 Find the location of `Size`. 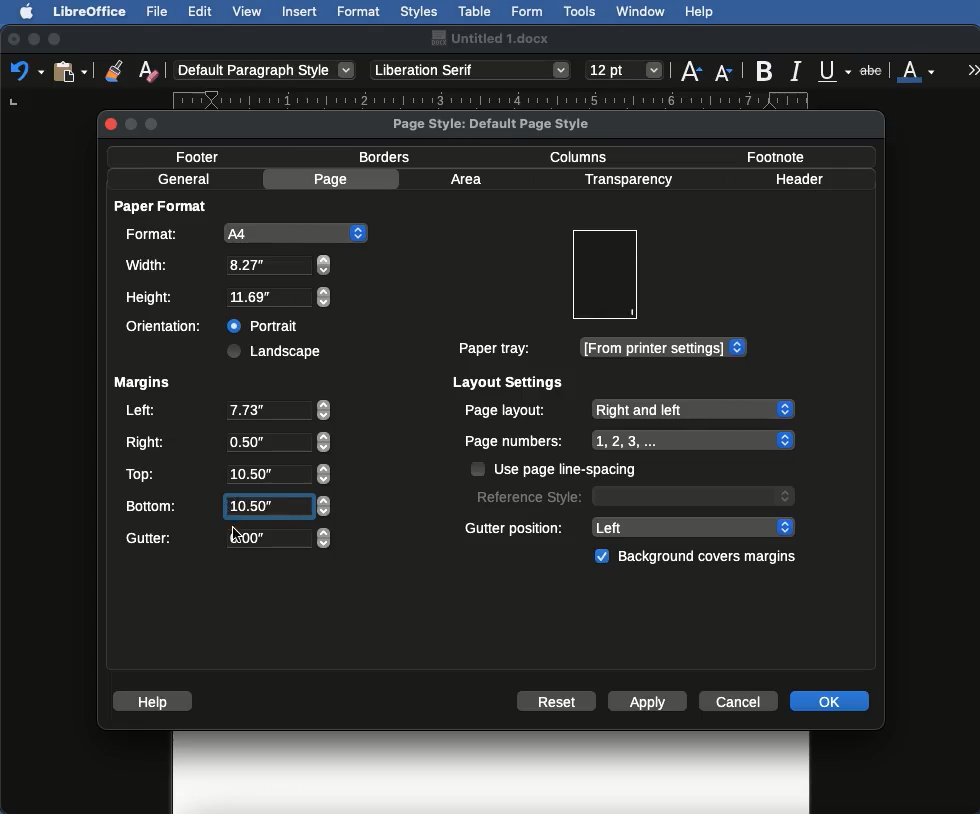

Size is located at coordinates (626, 71).